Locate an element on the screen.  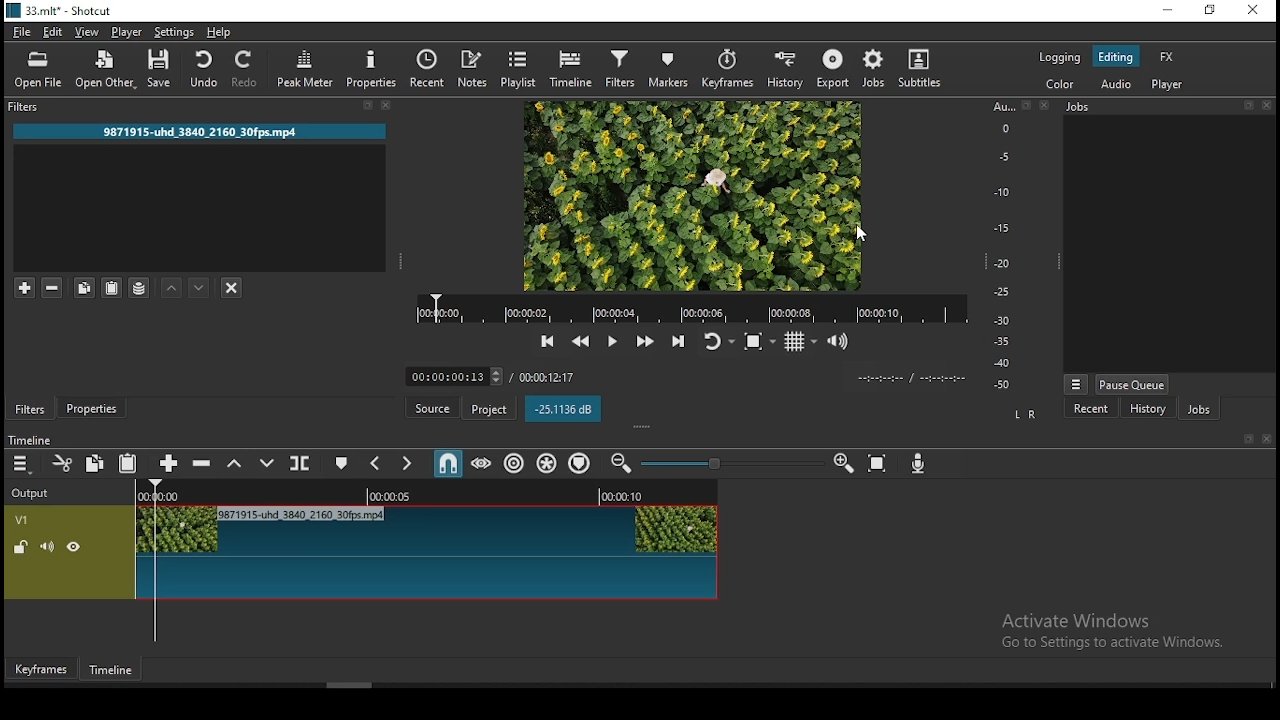
logging is located at coordinates (1063, 58).